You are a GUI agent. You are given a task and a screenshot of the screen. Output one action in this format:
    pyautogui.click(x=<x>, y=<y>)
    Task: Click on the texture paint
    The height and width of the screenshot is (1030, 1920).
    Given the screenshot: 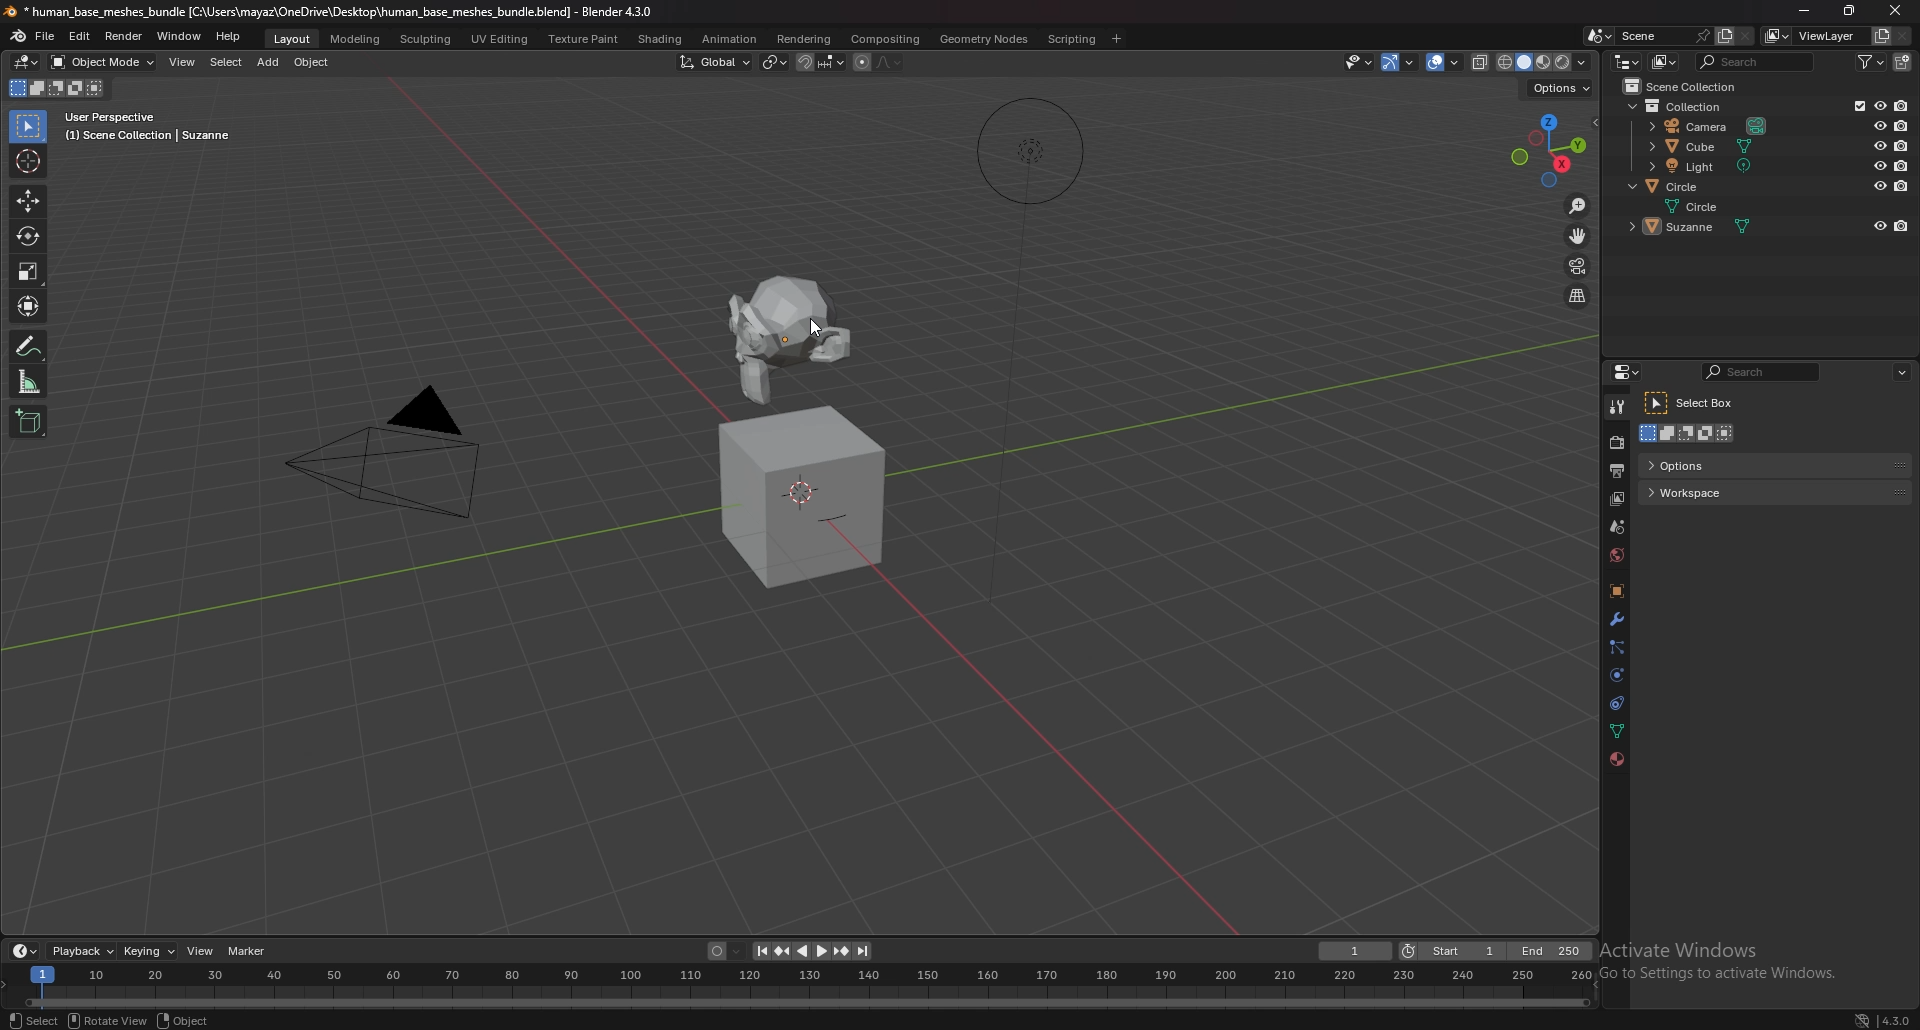 What is the action you would take?
    pyautogui.click(x=584, y=38)
    